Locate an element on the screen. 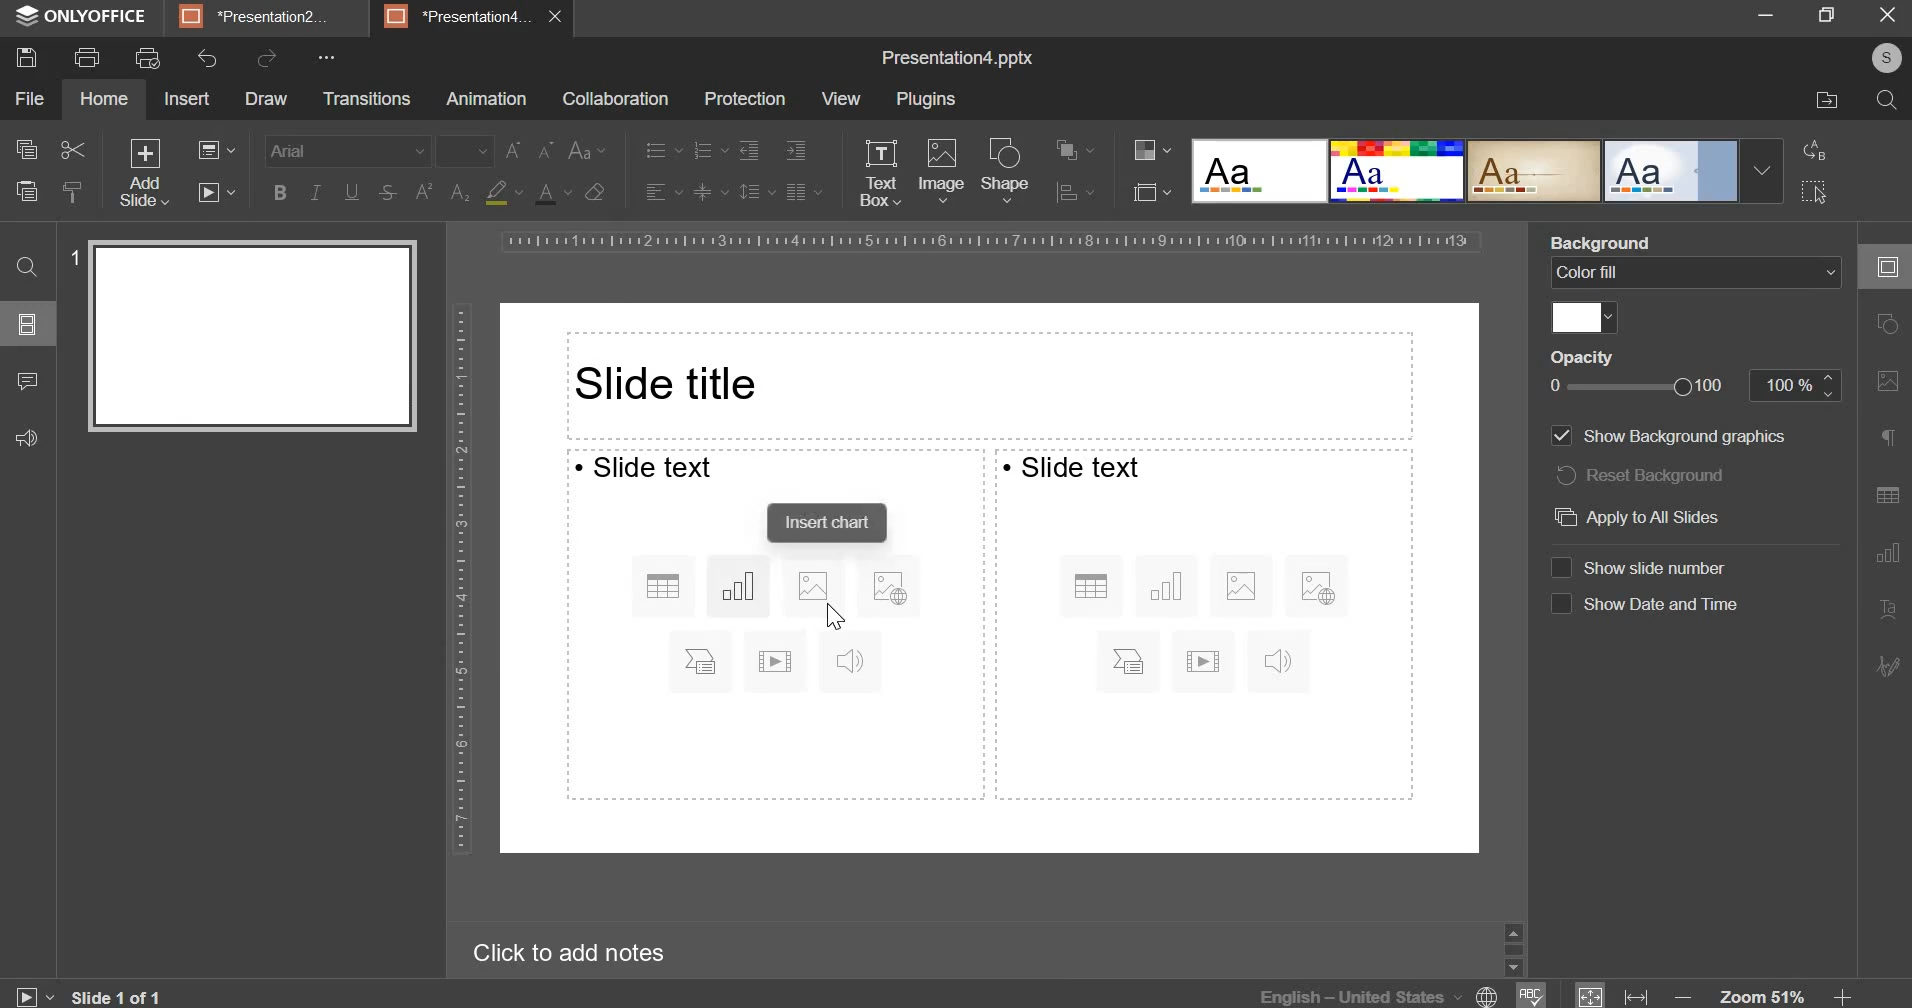 The image size is (1912, 1008). home is located at coordinates (105, 98).